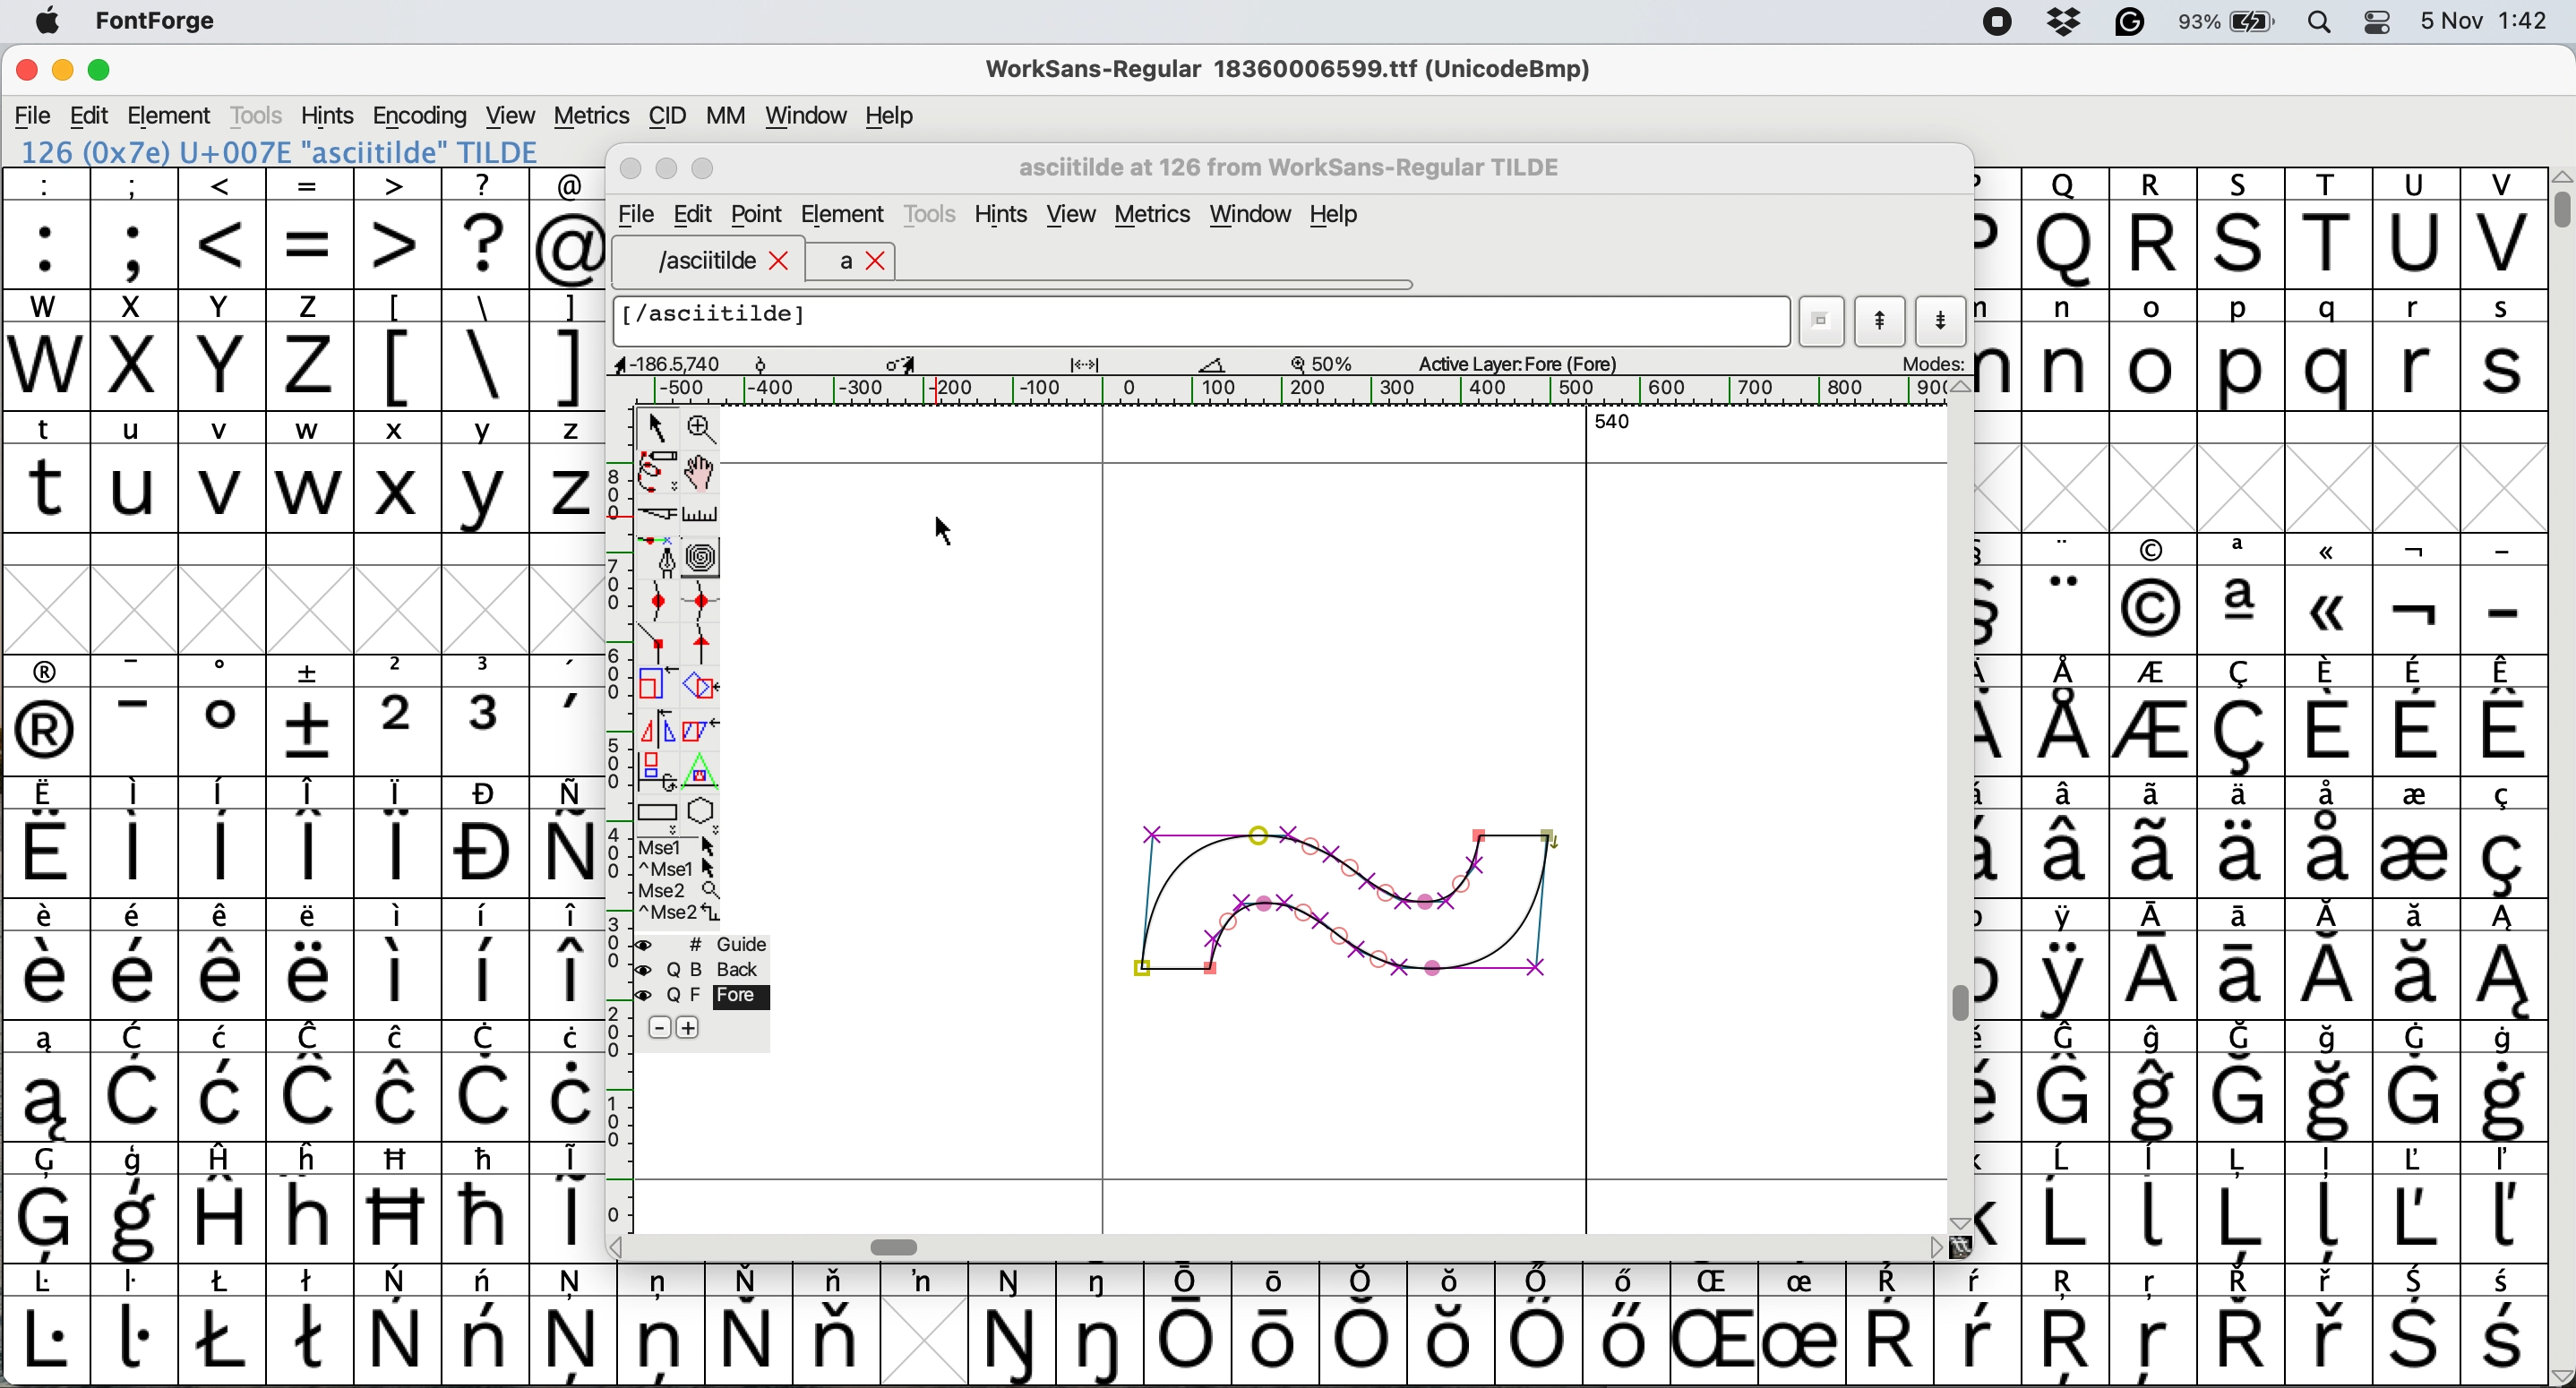 The width and height of the screenshot is (2576, 1388). What do you see at coordinates (482, 473) in the screenshot?
I see `y` at bounding box center [482, 473].